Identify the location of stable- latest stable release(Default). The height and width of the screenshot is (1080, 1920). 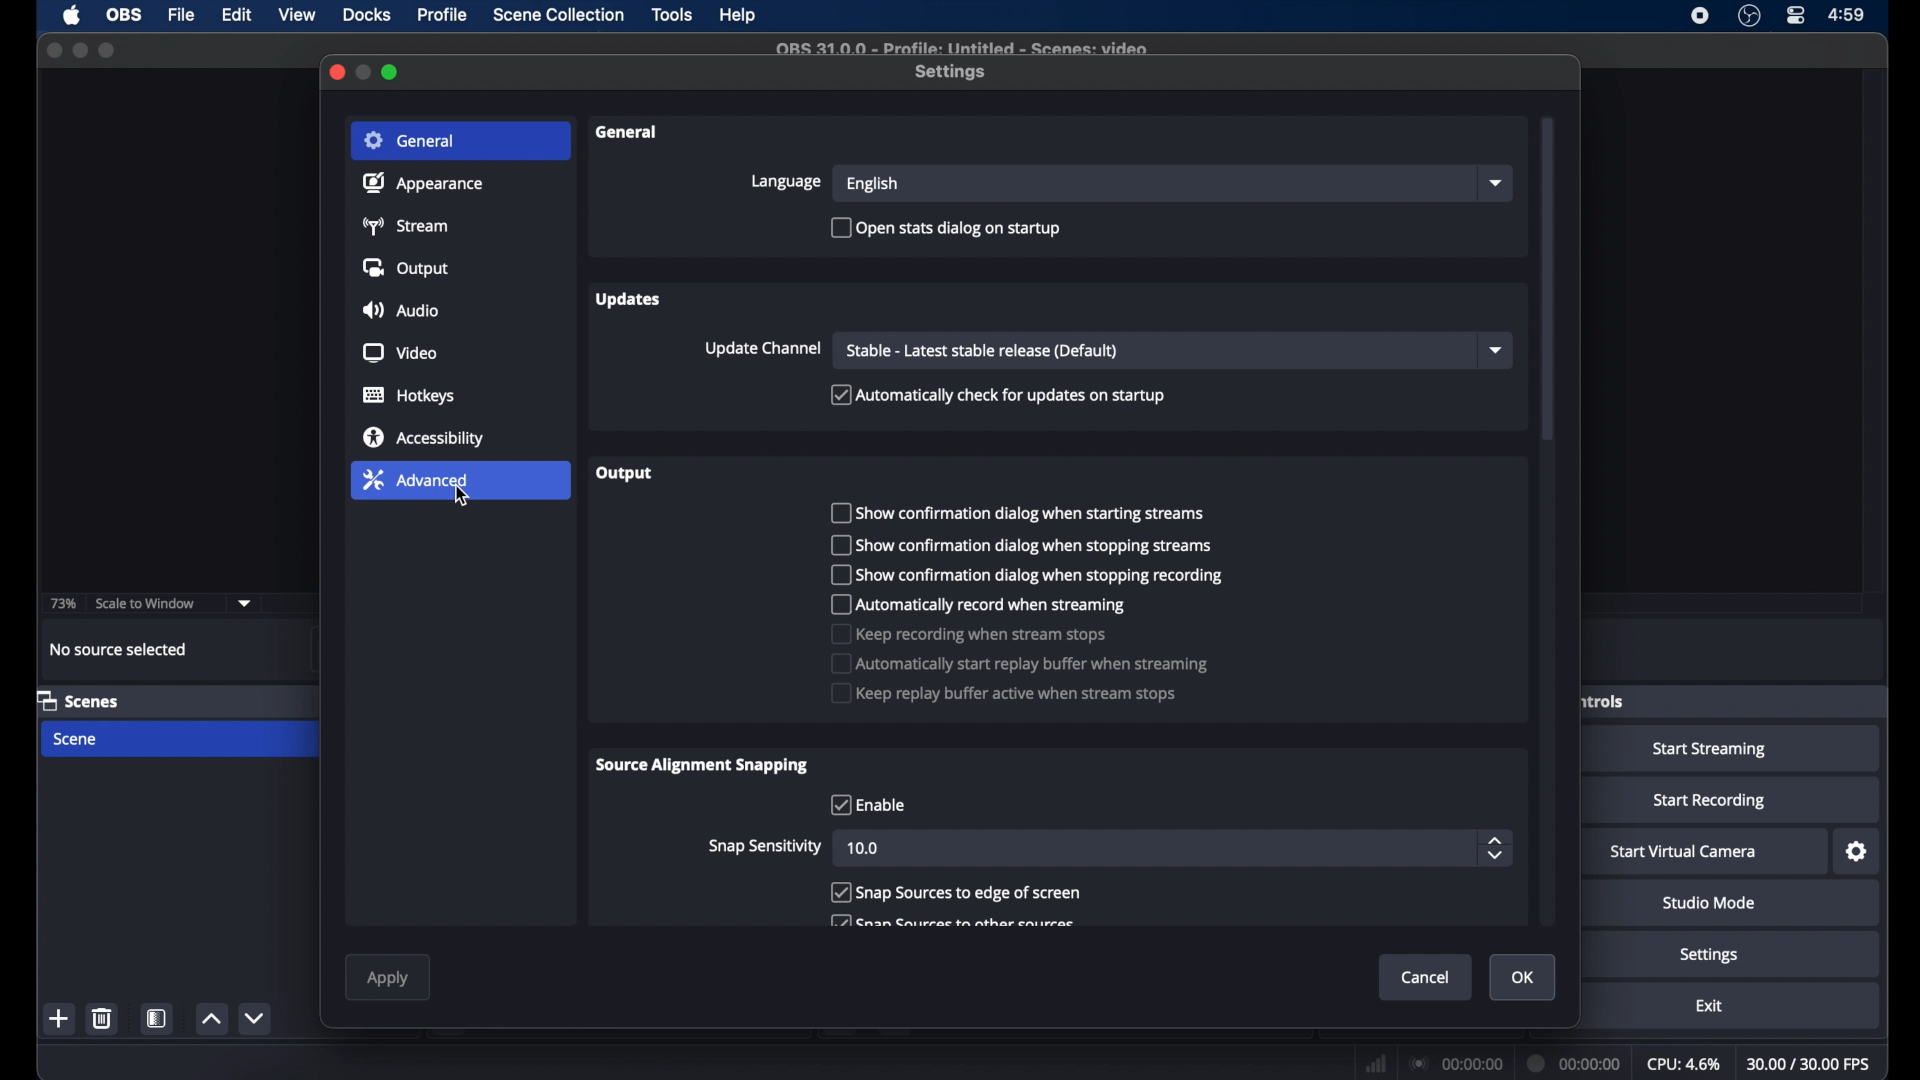
(982, 351).